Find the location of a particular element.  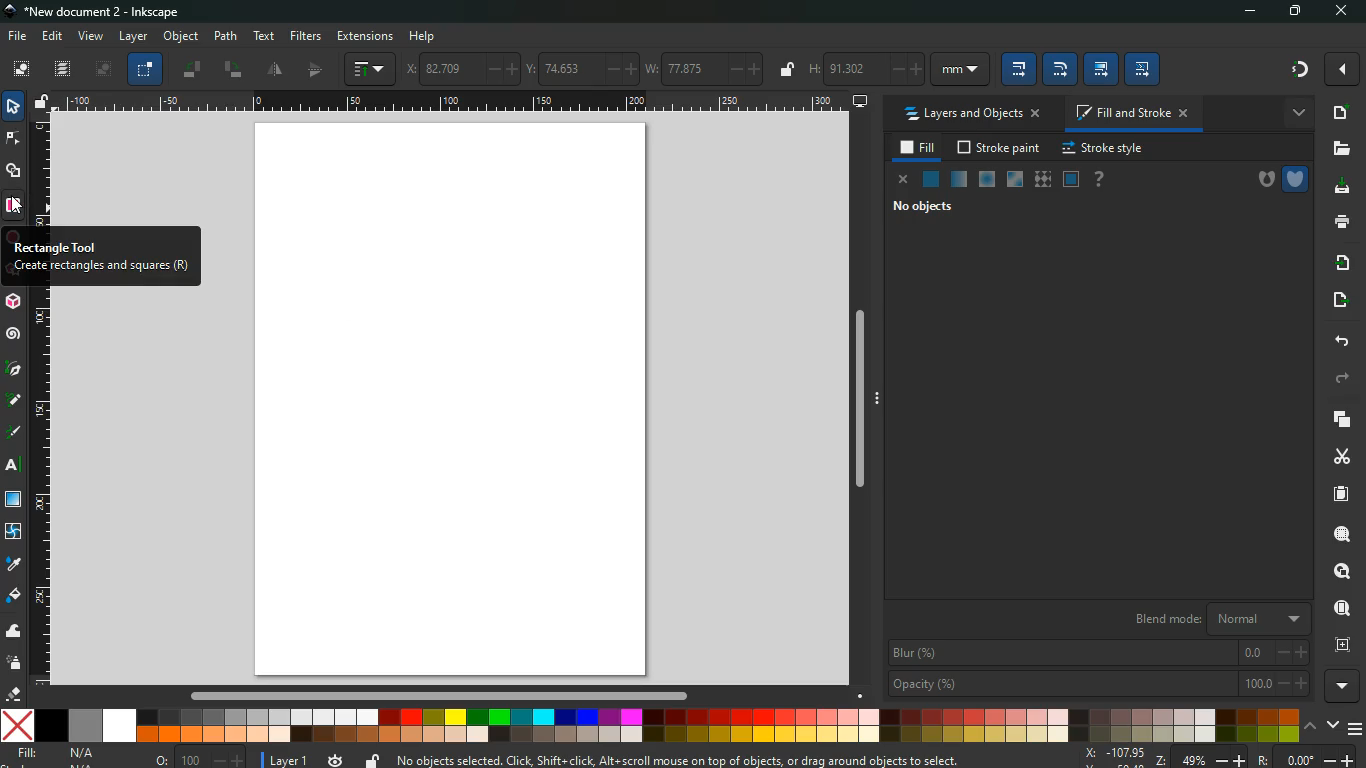

message is located at coordinates (675, 760).